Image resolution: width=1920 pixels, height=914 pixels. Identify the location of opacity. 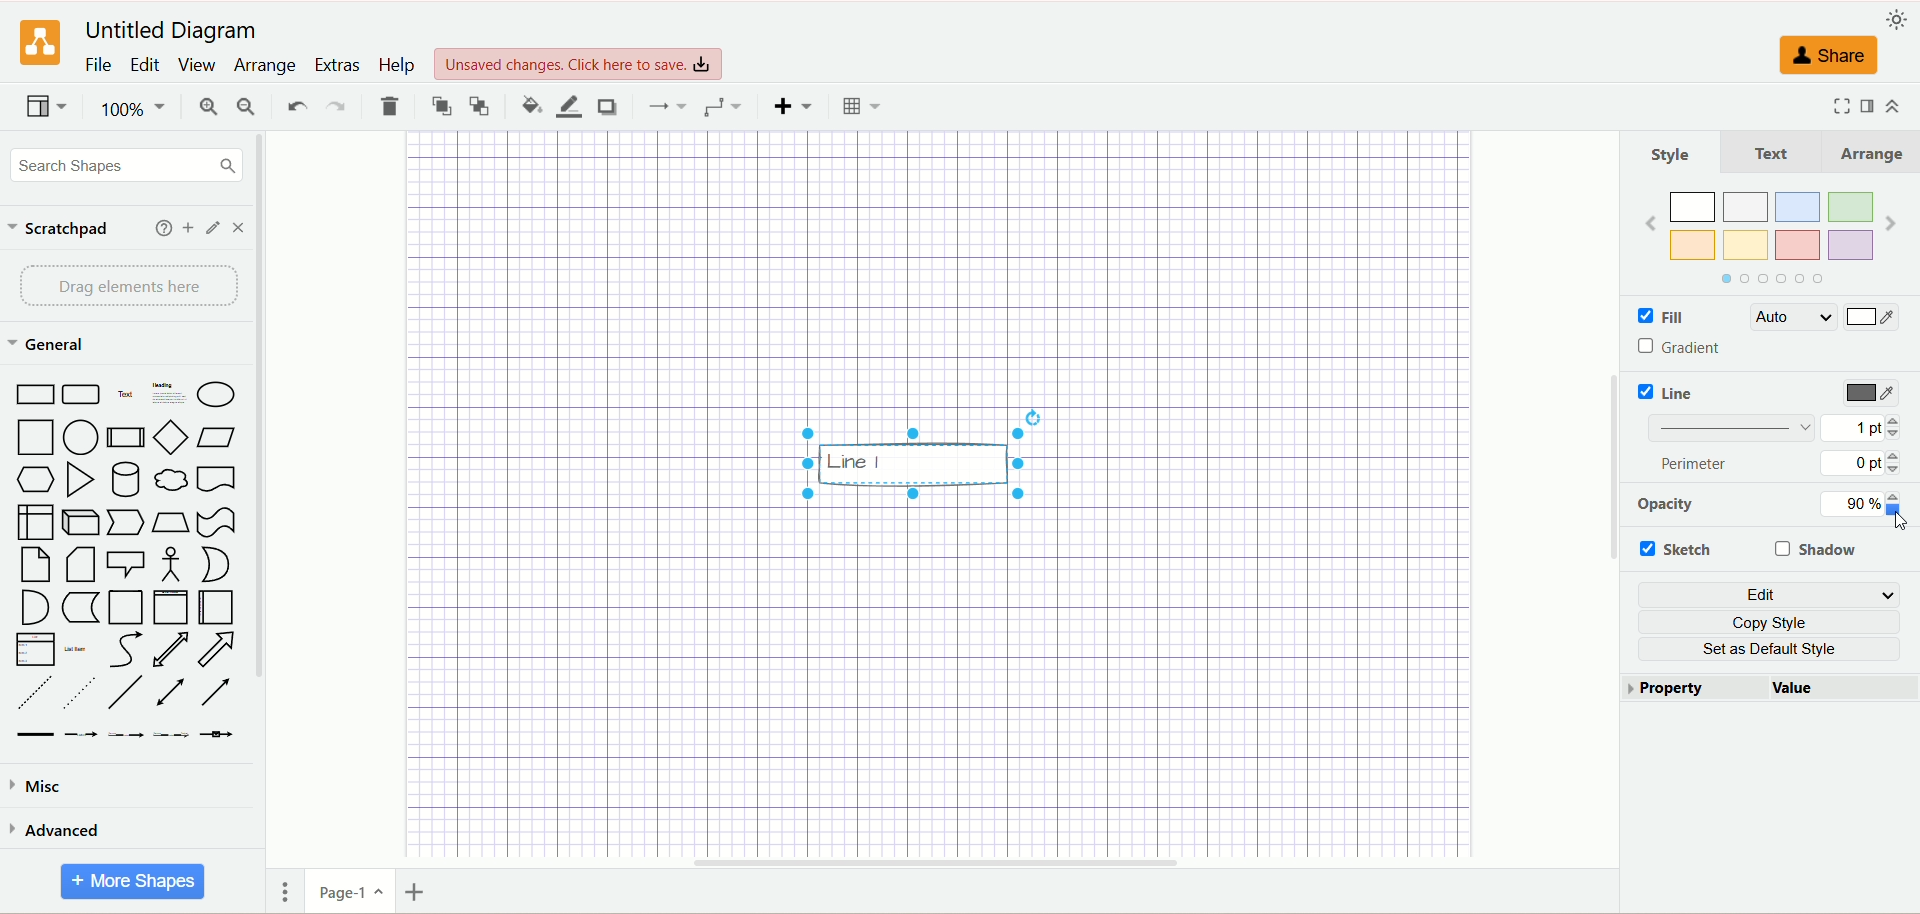
(1663, 506).